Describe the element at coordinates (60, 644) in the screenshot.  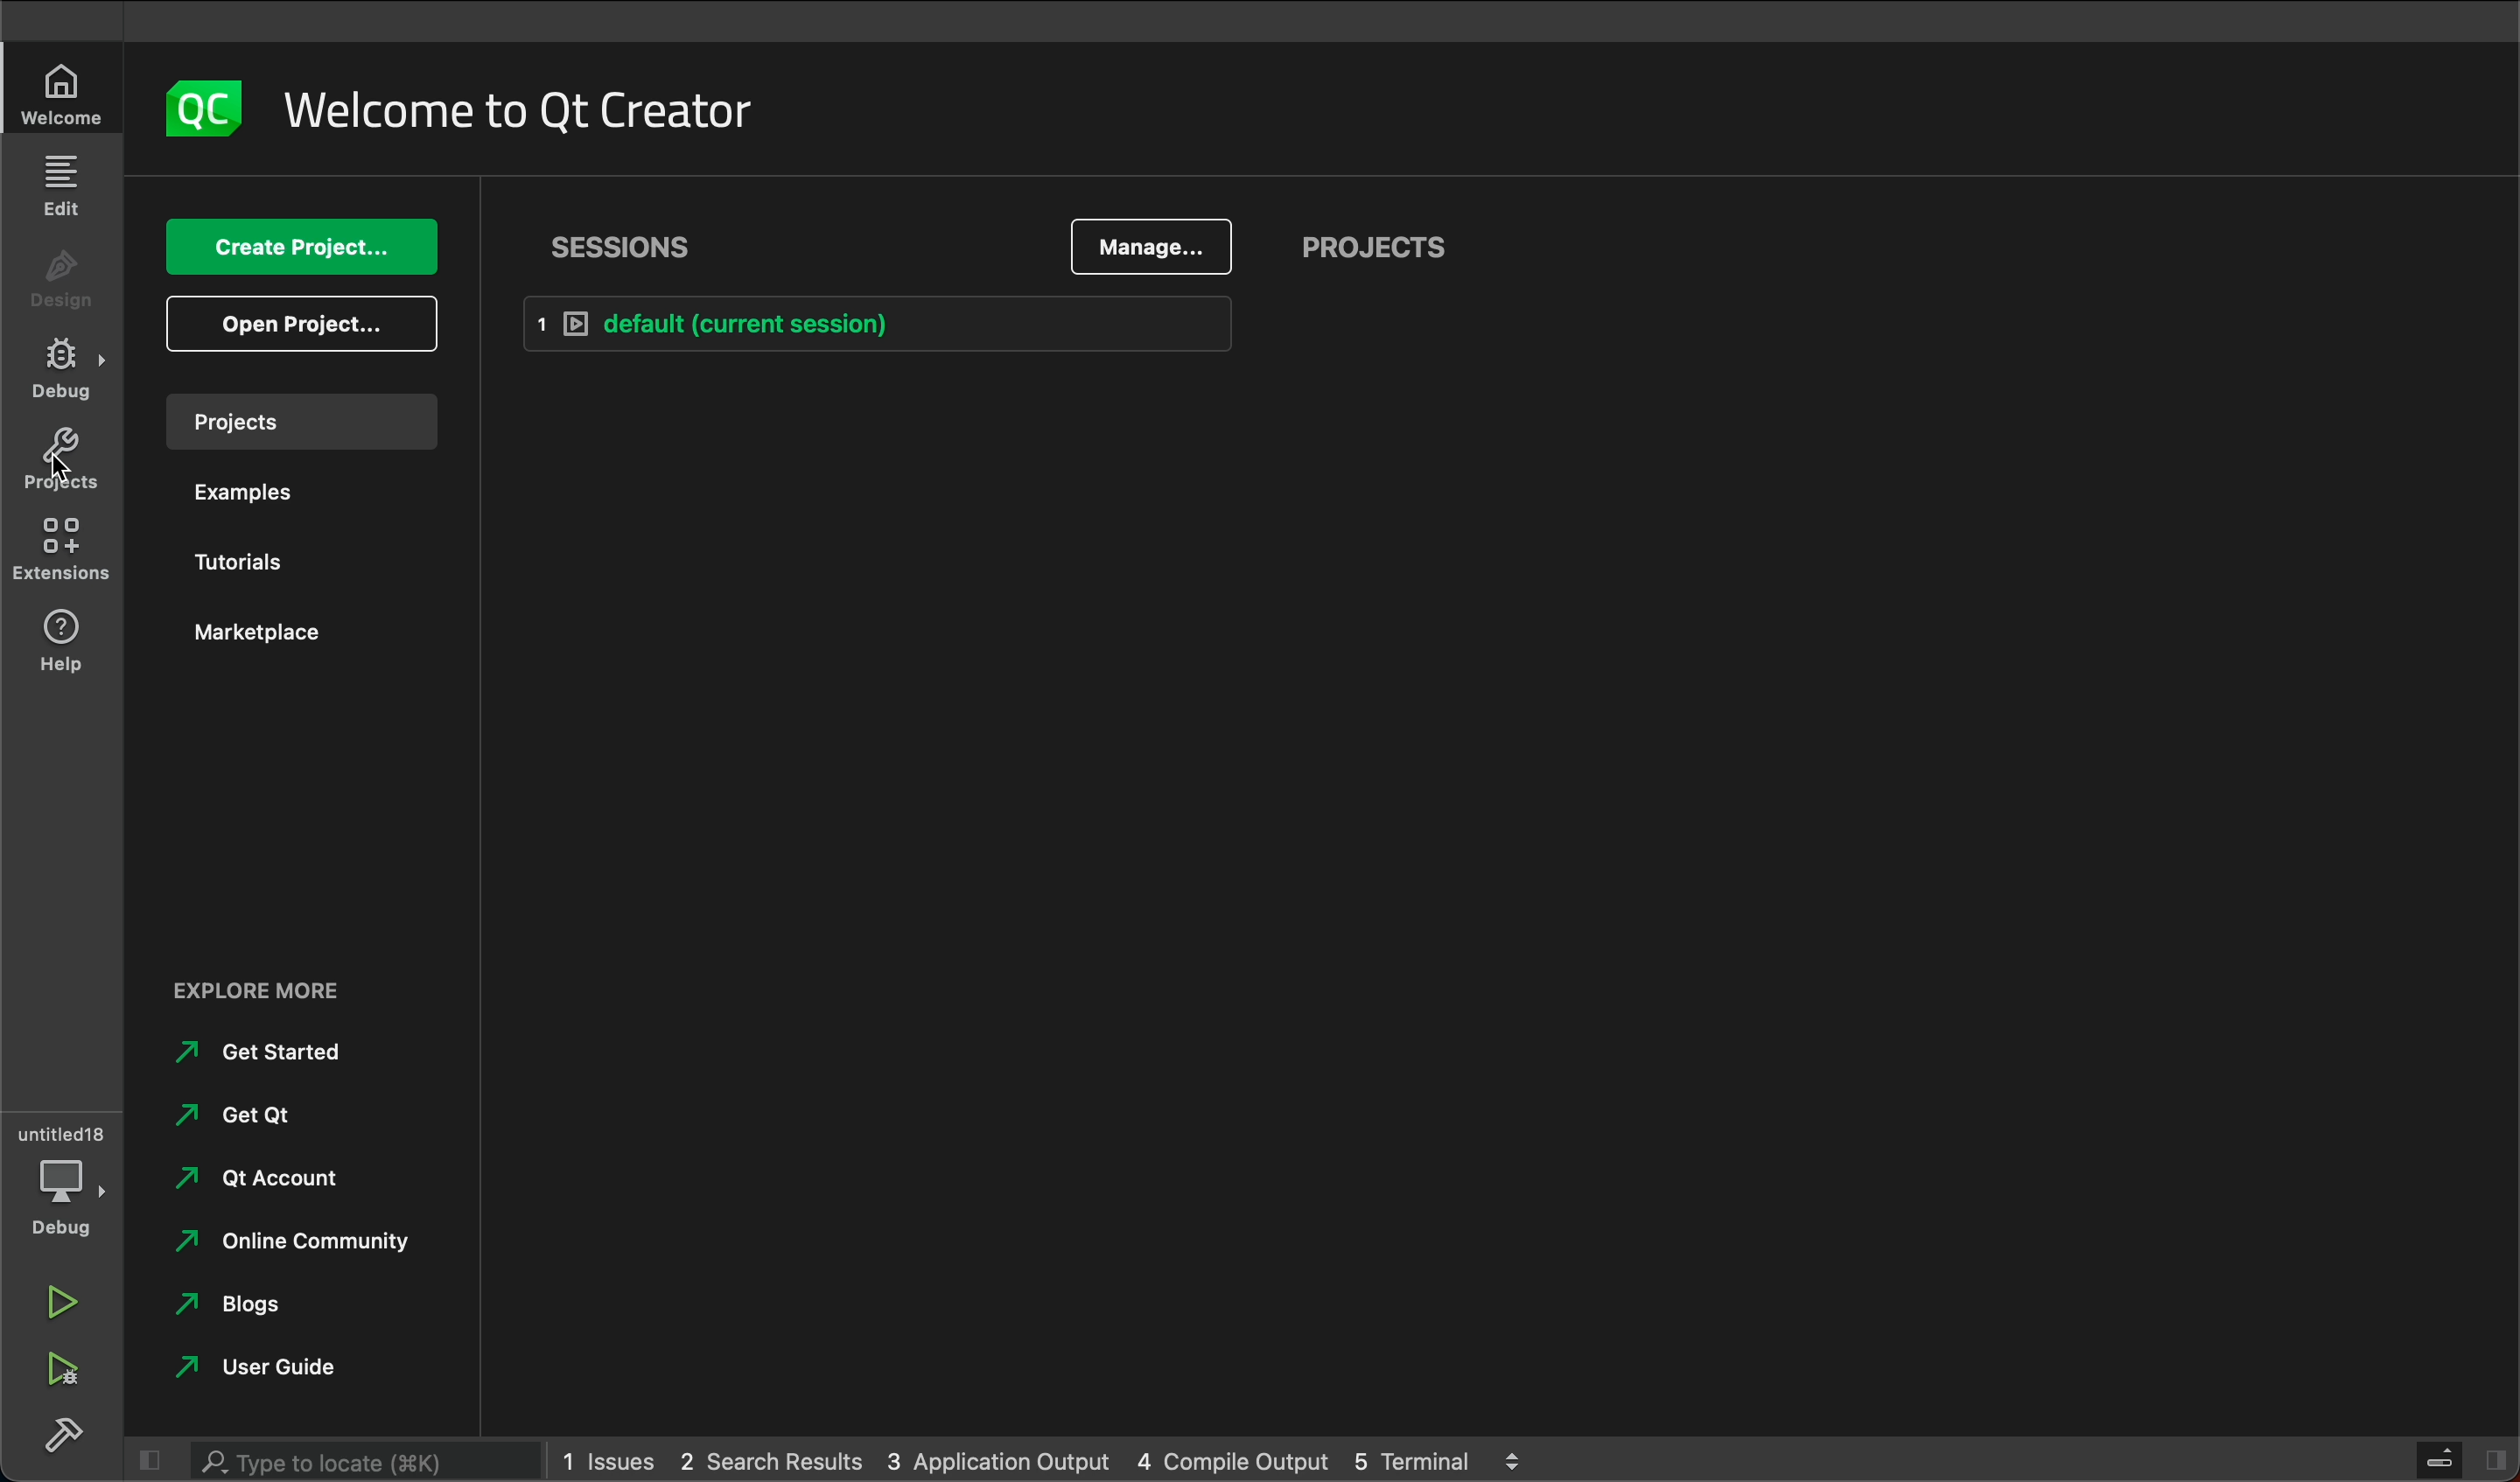
I see `help` at that location.